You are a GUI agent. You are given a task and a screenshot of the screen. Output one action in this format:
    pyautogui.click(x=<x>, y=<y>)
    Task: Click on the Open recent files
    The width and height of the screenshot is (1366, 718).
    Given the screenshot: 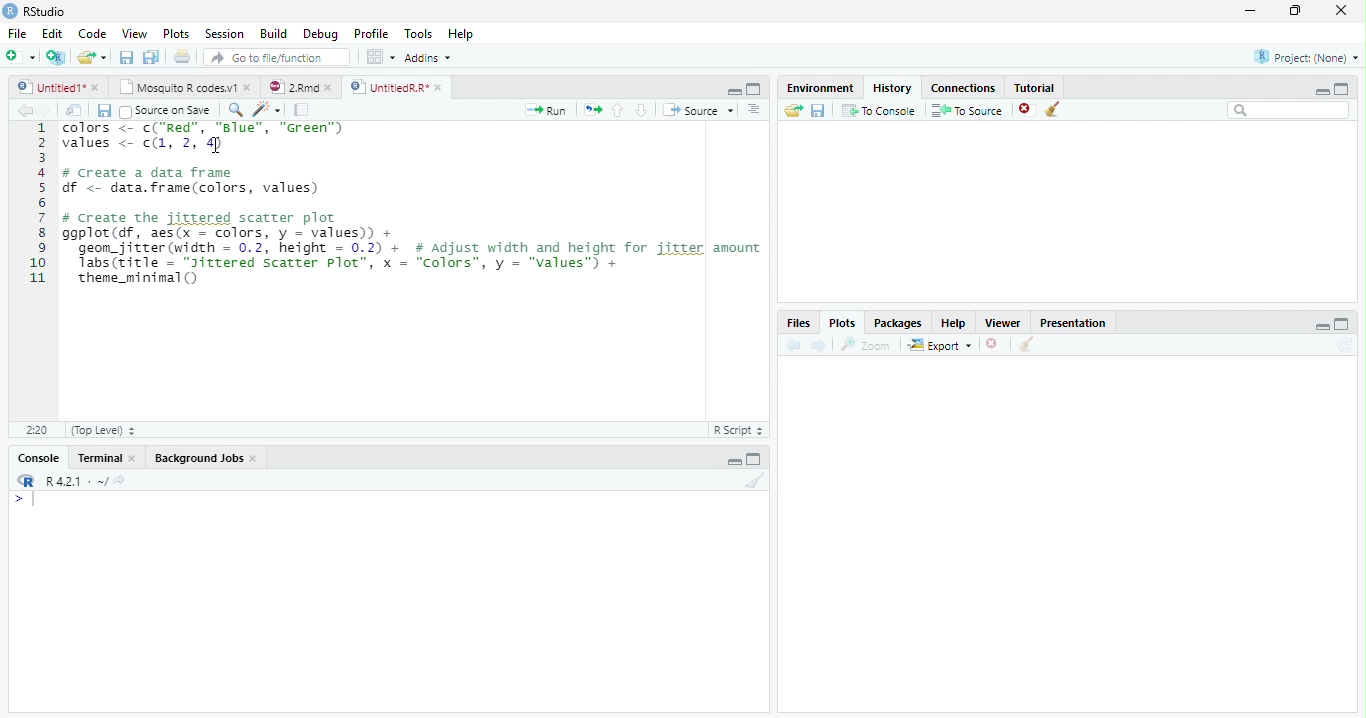 What is the action you would take?
    pyautogui.click(x=104, y=57)
    